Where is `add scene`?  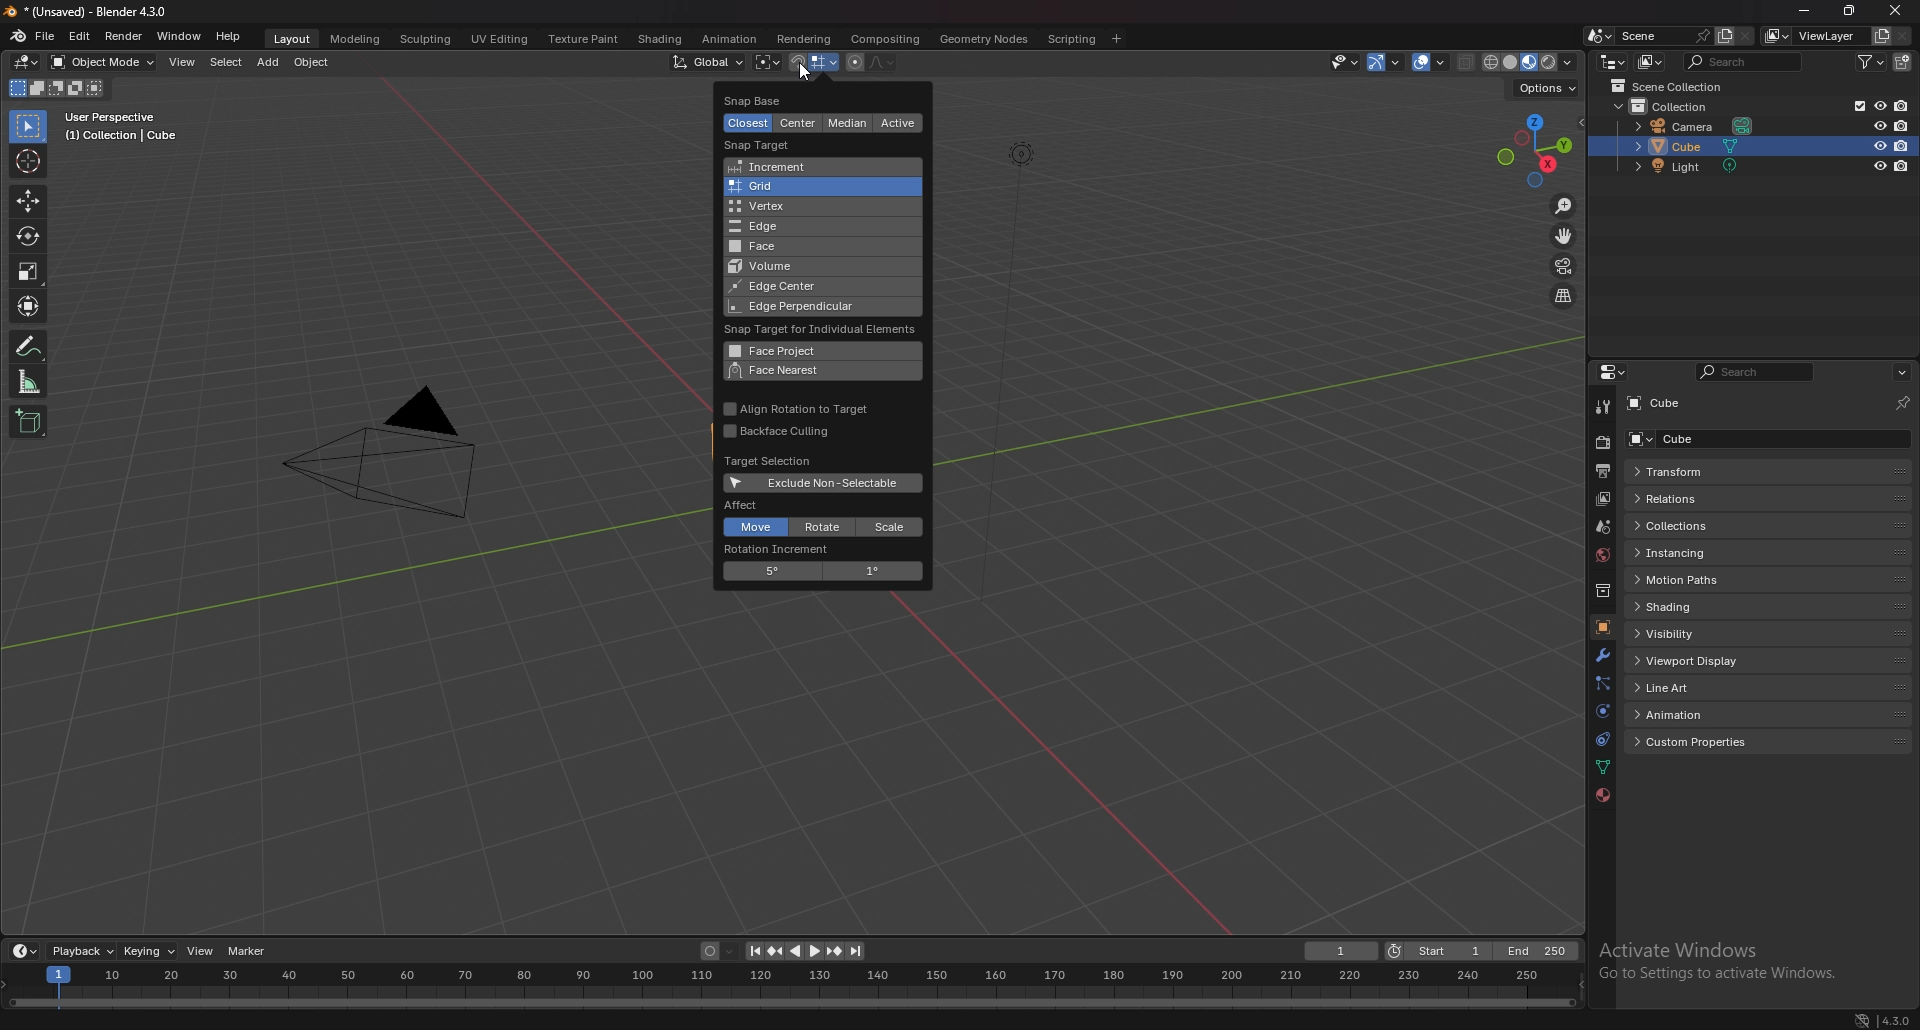 add scene is located at coordinates (1724, 35).